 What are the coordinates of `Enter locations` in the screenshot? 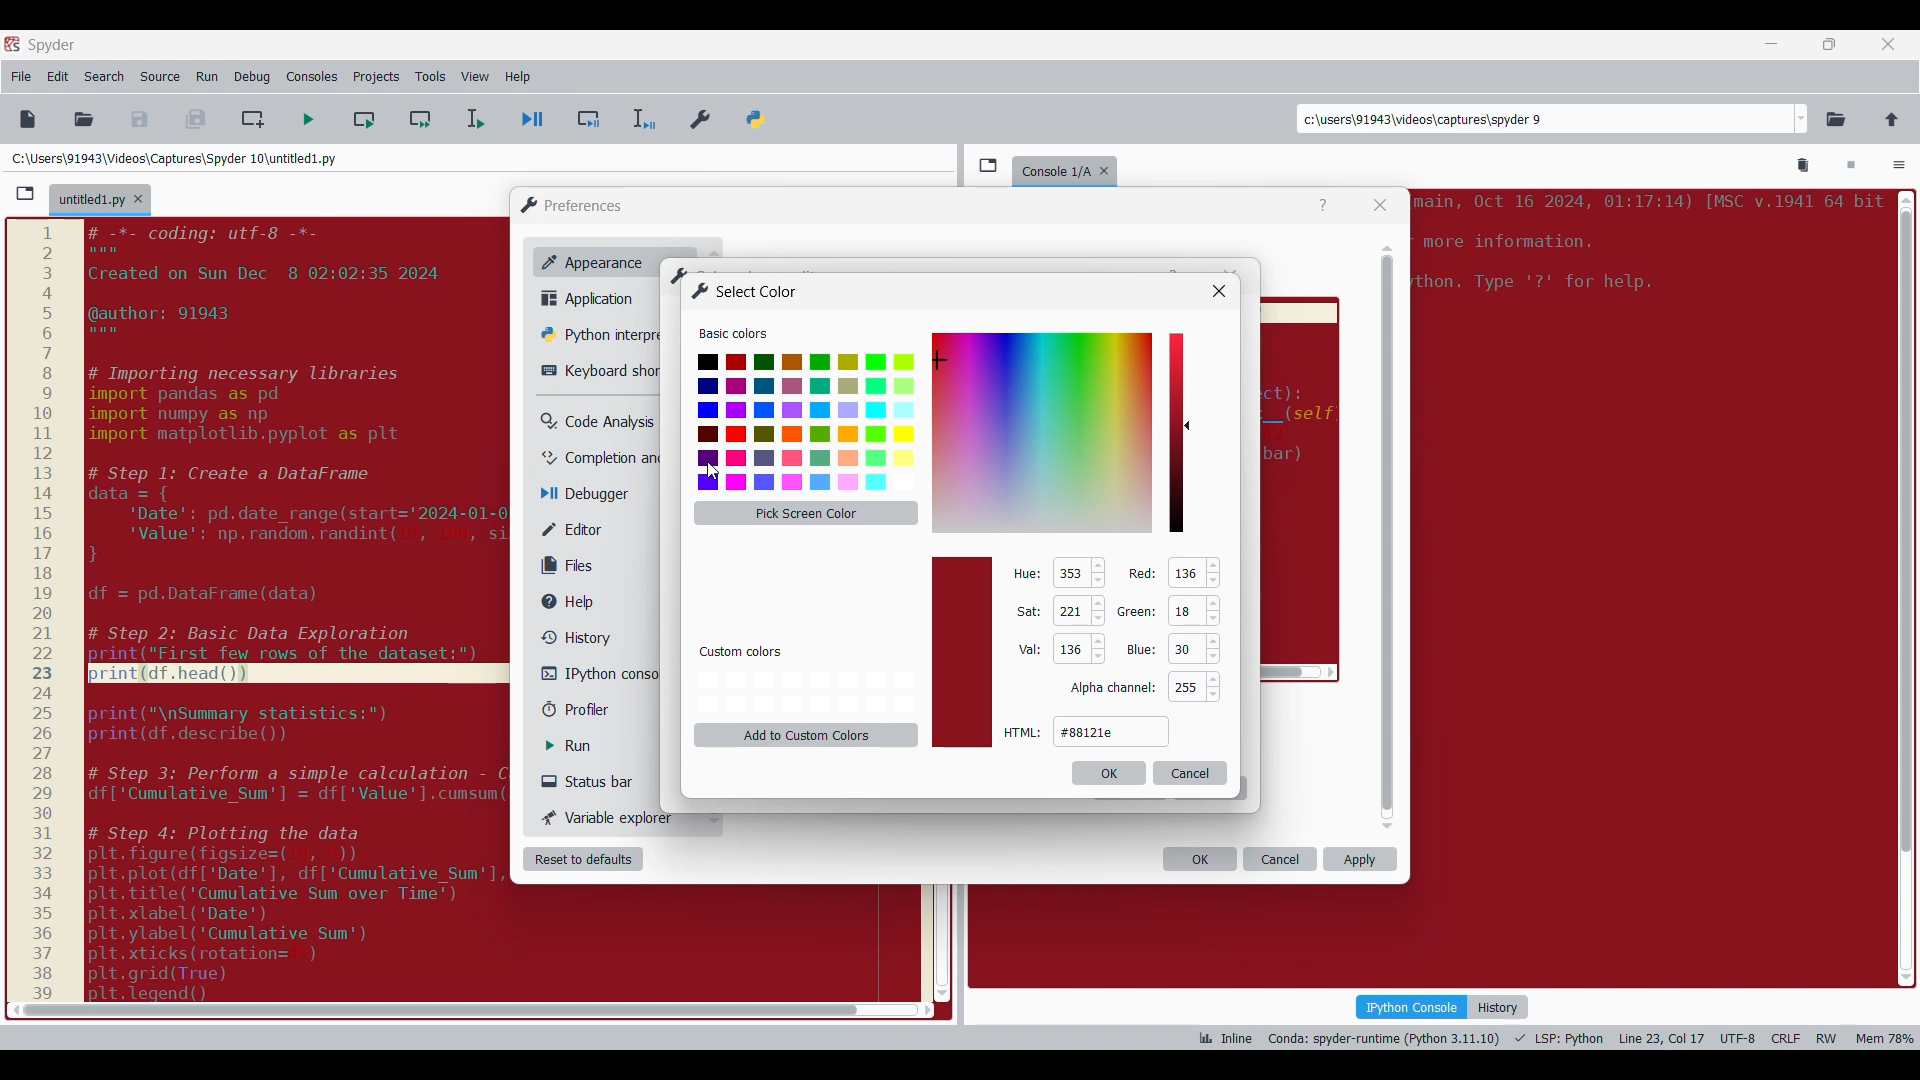 It's located at (1544, 119).